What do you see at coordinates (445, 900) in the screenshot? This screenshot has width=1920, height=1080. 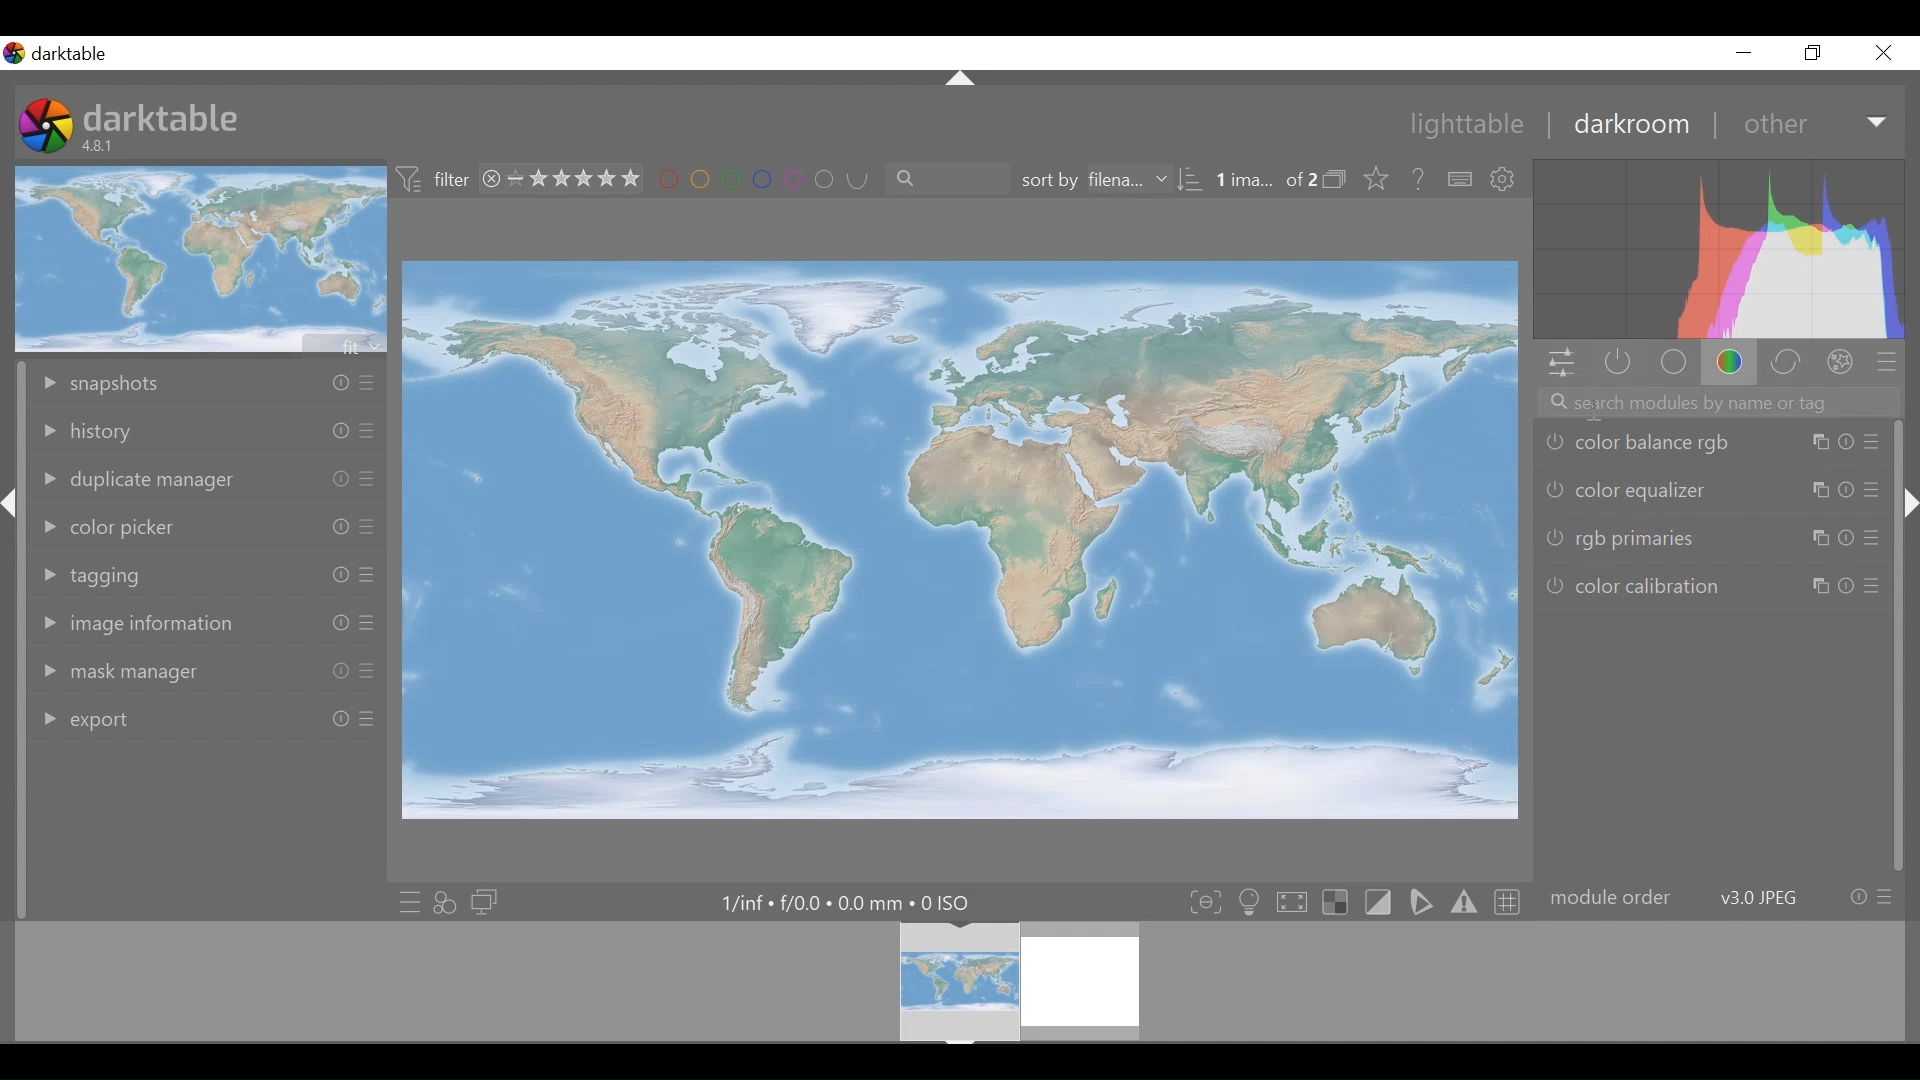 I see `quick access for applying any of styles` at bounding box center [445, 900].